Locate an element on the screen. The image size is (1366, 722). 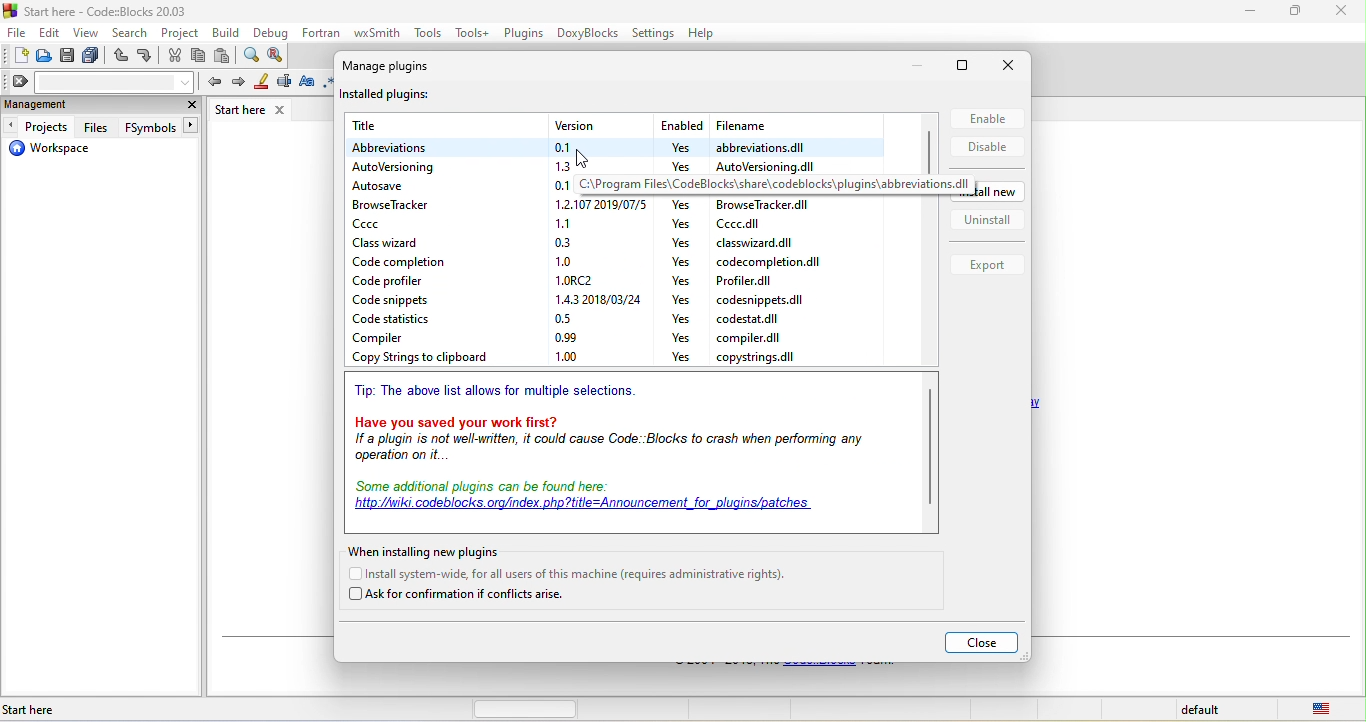
file is located at coordinates (756, 320).